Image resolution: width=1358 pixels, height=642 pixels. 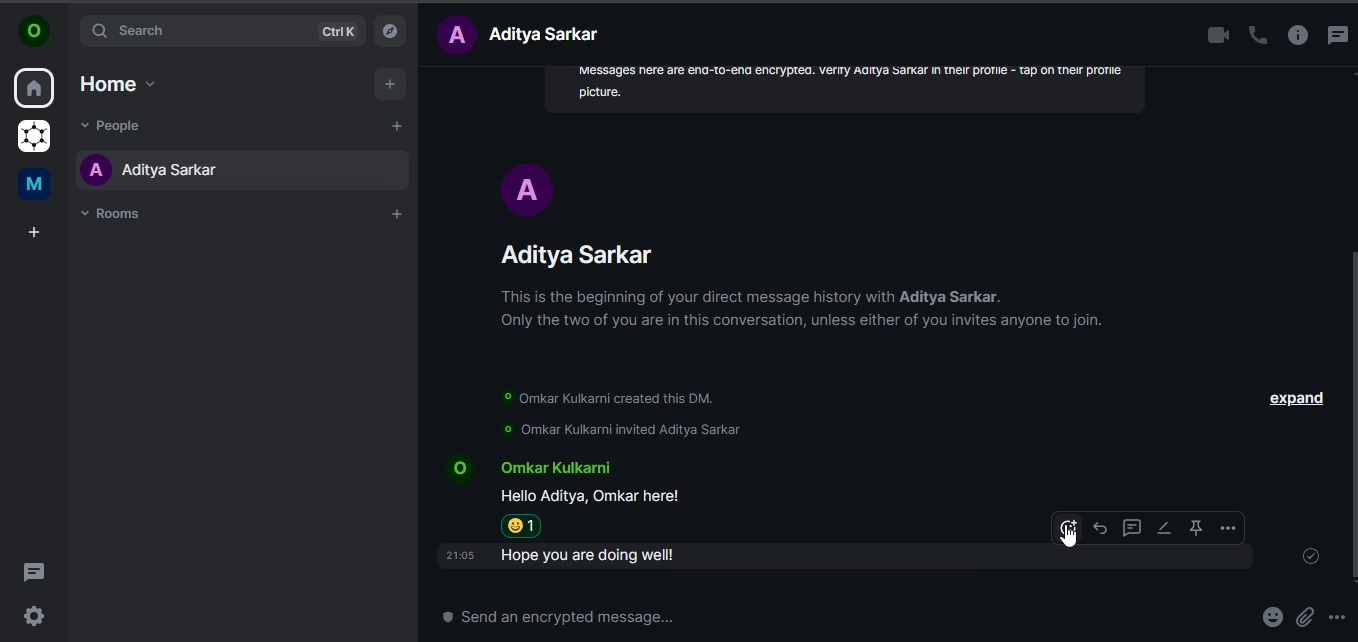 What do you see at coordinates (1295, 400) in the screenshot?
I see `expand` at bounding box center [1295, 400].